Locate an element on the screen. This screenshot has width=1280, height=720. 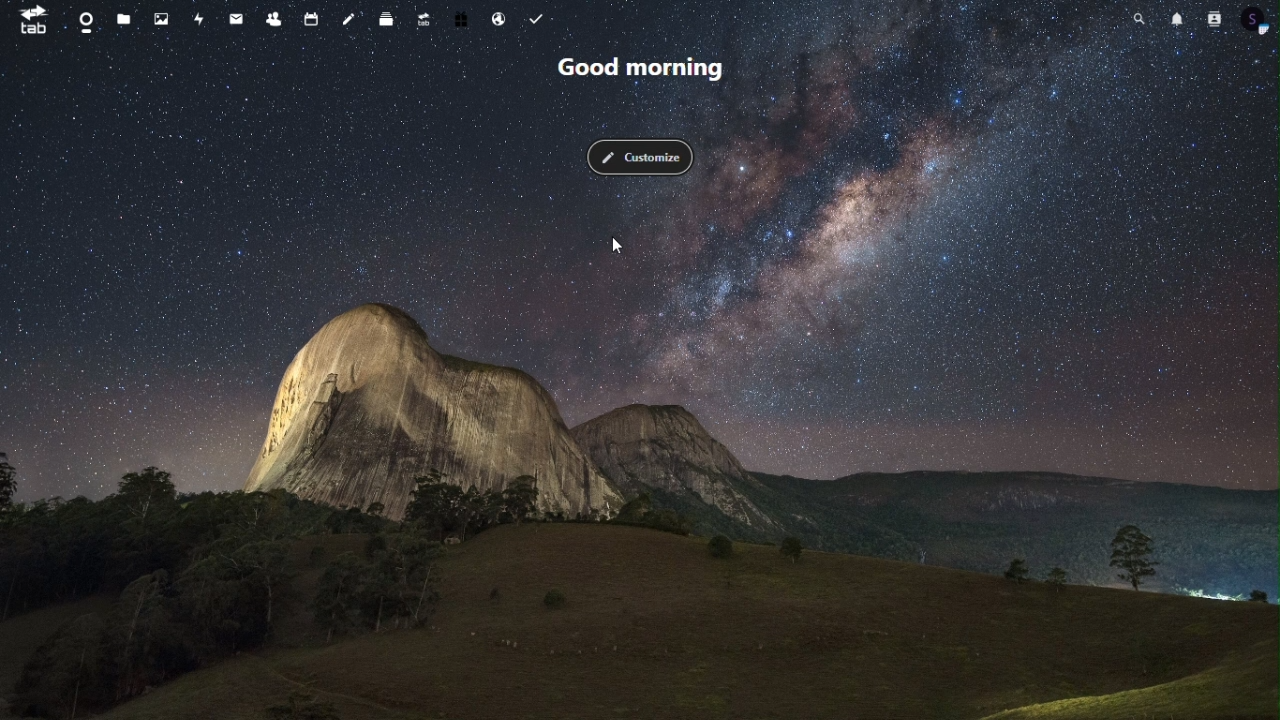
search is located at coordinates (1140, 21).